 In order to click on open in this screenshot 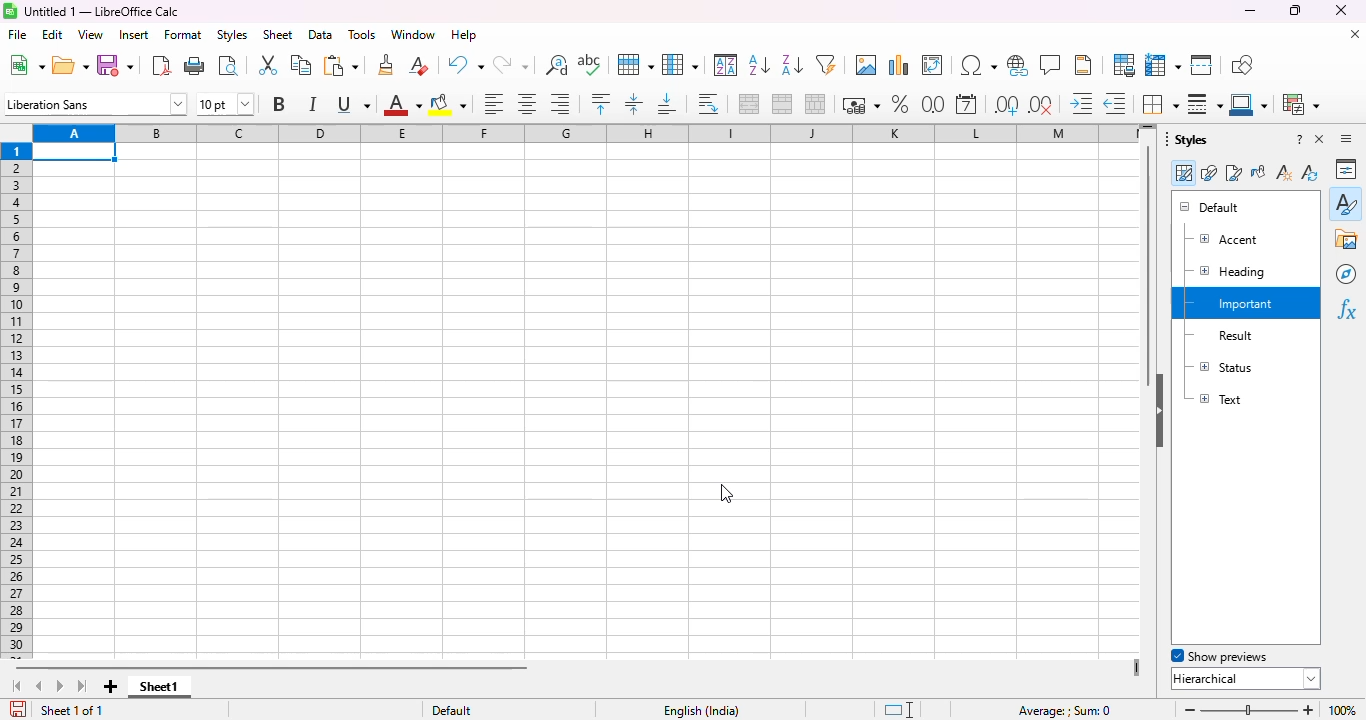, I will do `click(70, 65)`.